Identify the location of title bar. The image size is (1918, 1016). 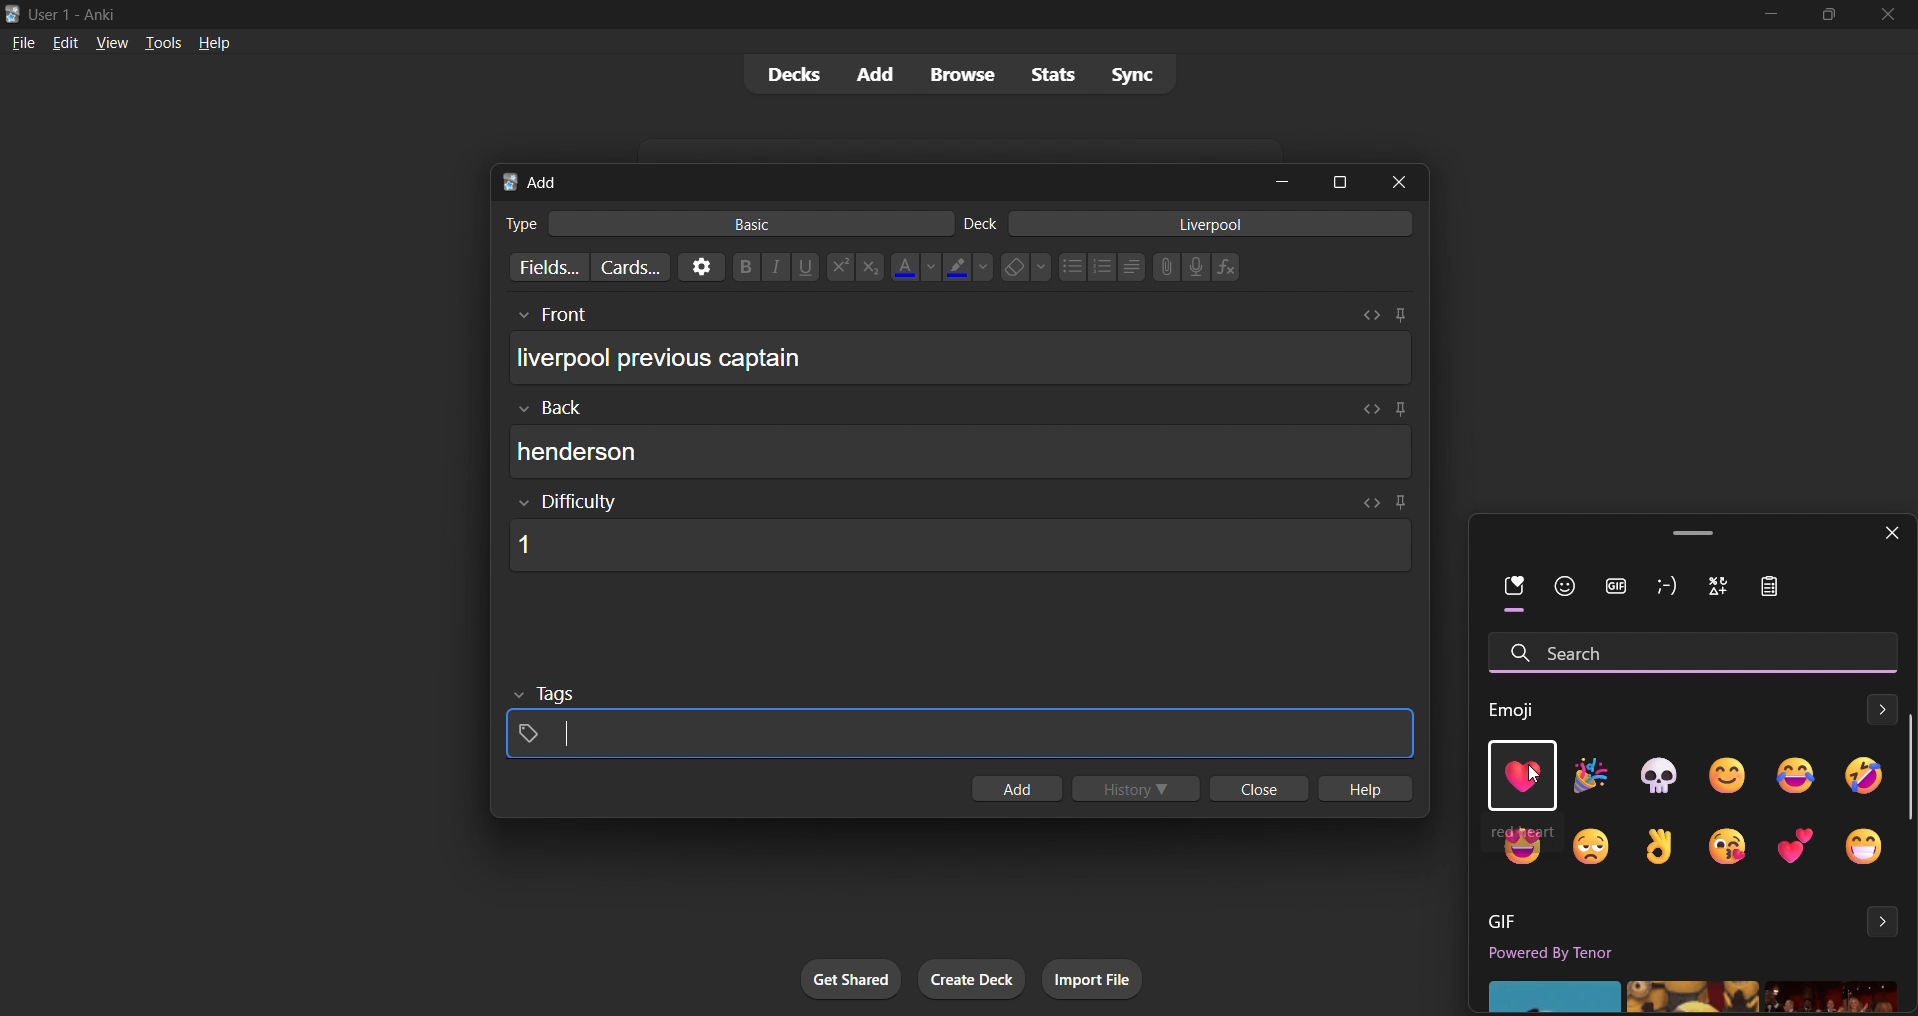
(864, 12).